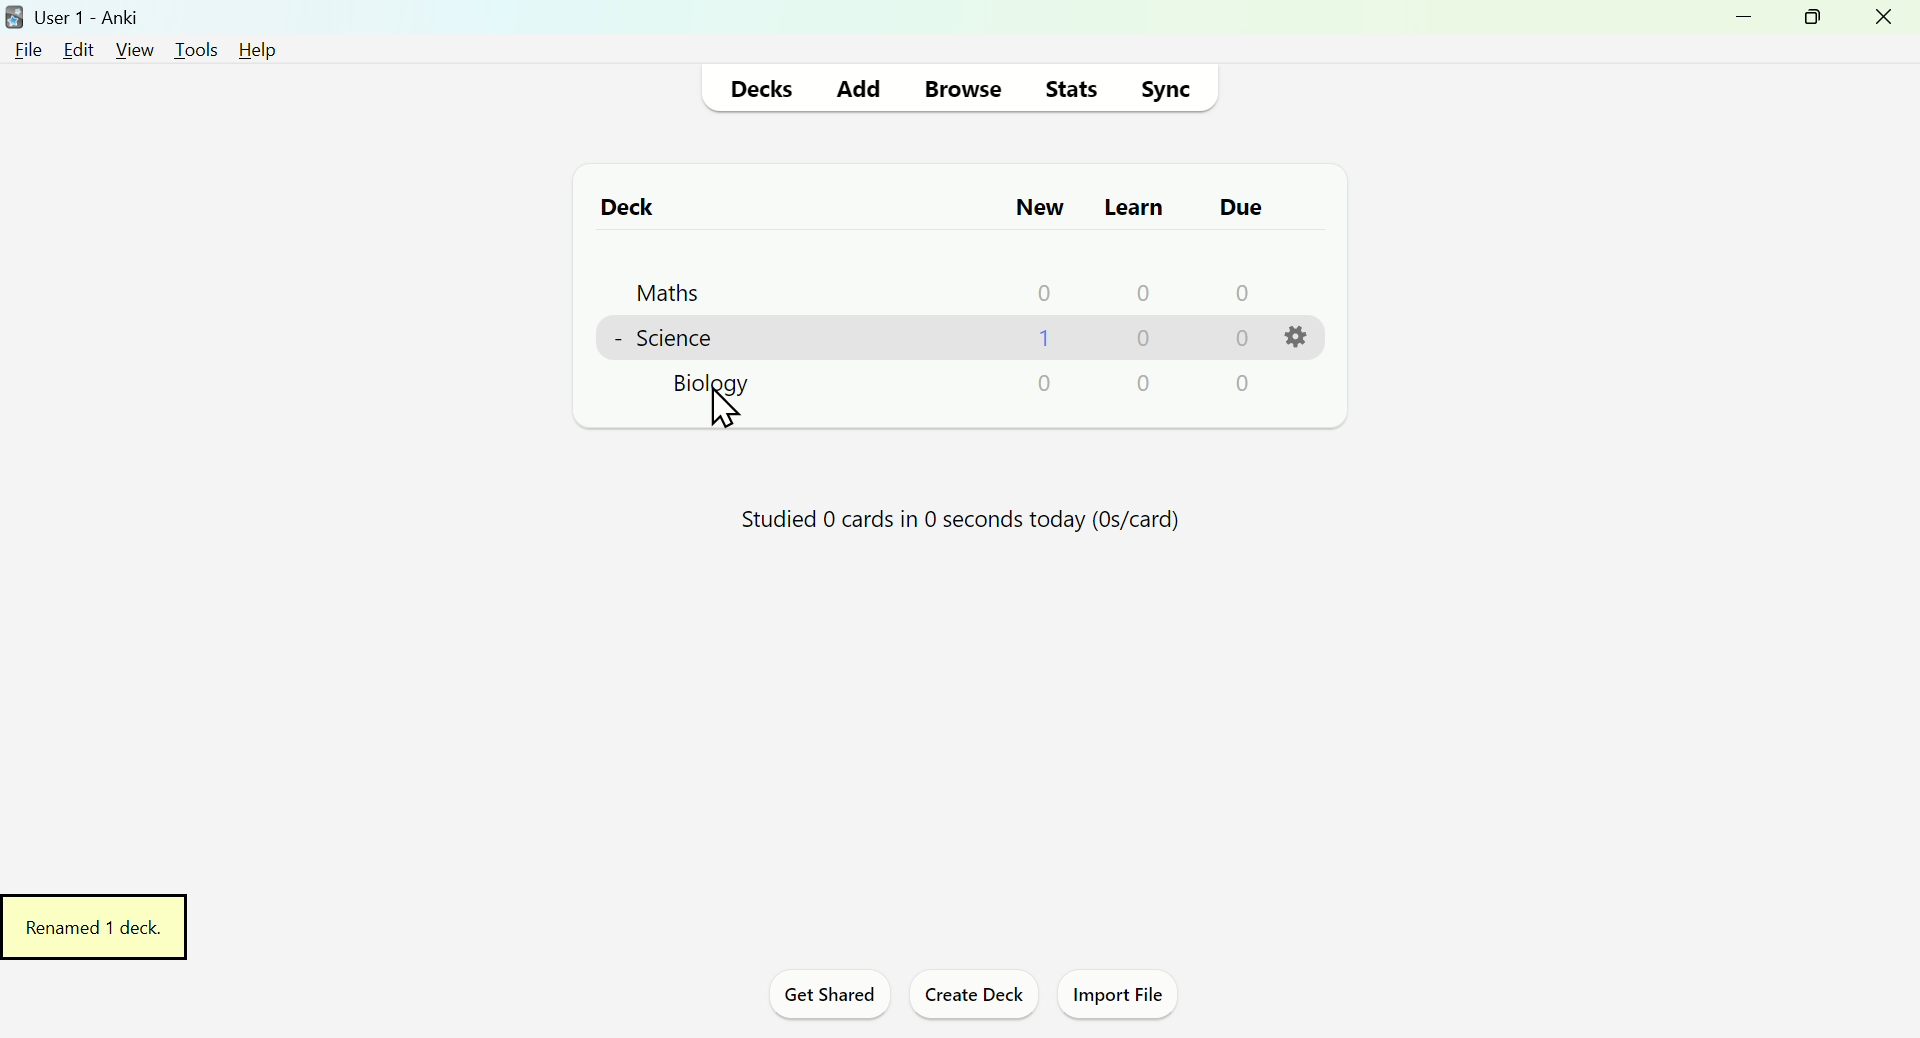 The width and height of the screenshot is (1920, 1038). What do you see at coordinates (949, 526) in the screenshot?
I see `Progress` at bounding box center [949, 526].